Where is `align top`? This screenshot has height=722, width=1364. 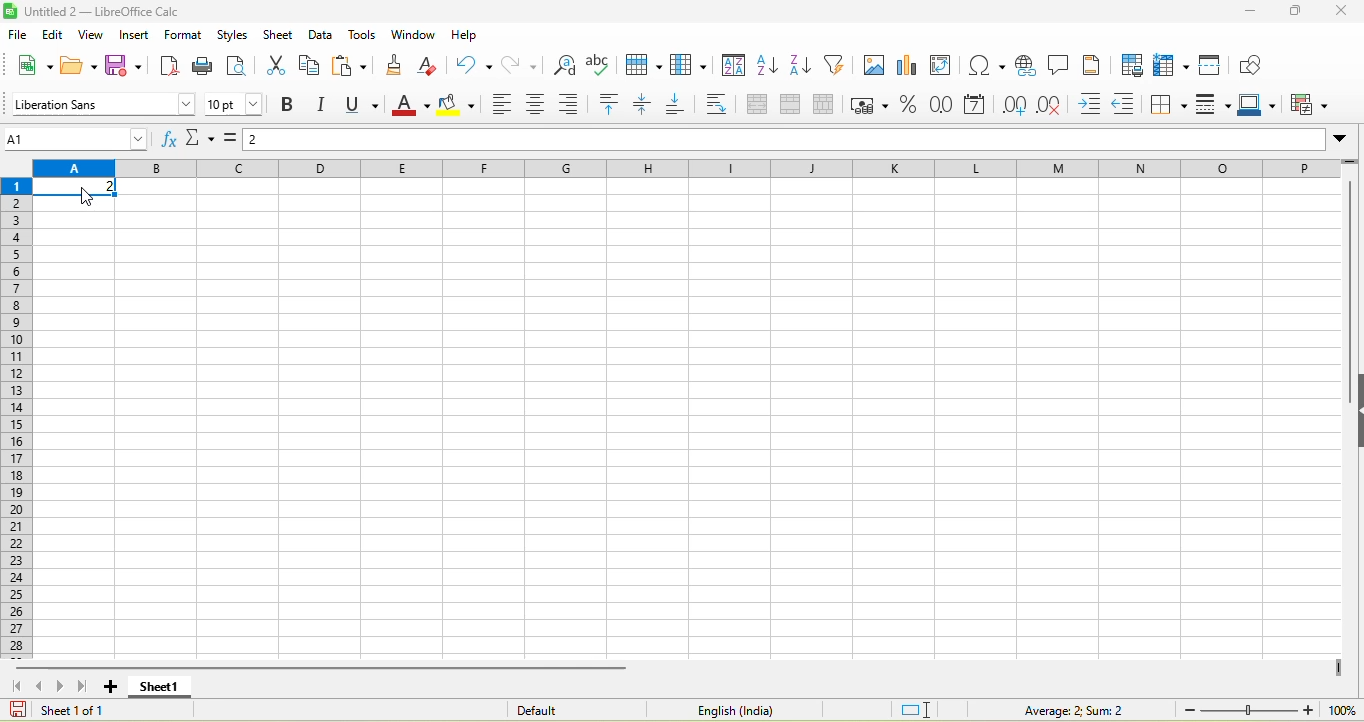 align top is located at coordinates (612, 105).